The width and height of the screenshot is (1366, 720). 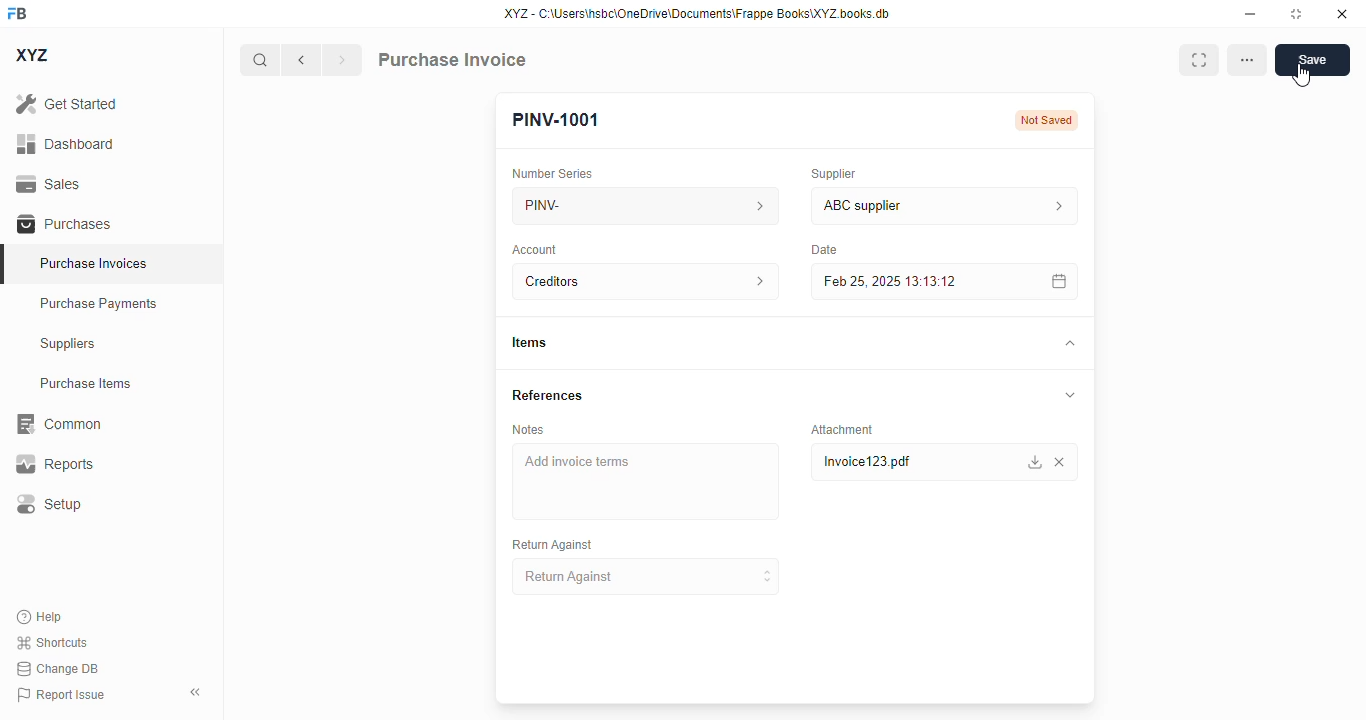 What do you see at coordinates (57, 669) in the screenshot?
I see `change DB` at bounding box center [57, 669].